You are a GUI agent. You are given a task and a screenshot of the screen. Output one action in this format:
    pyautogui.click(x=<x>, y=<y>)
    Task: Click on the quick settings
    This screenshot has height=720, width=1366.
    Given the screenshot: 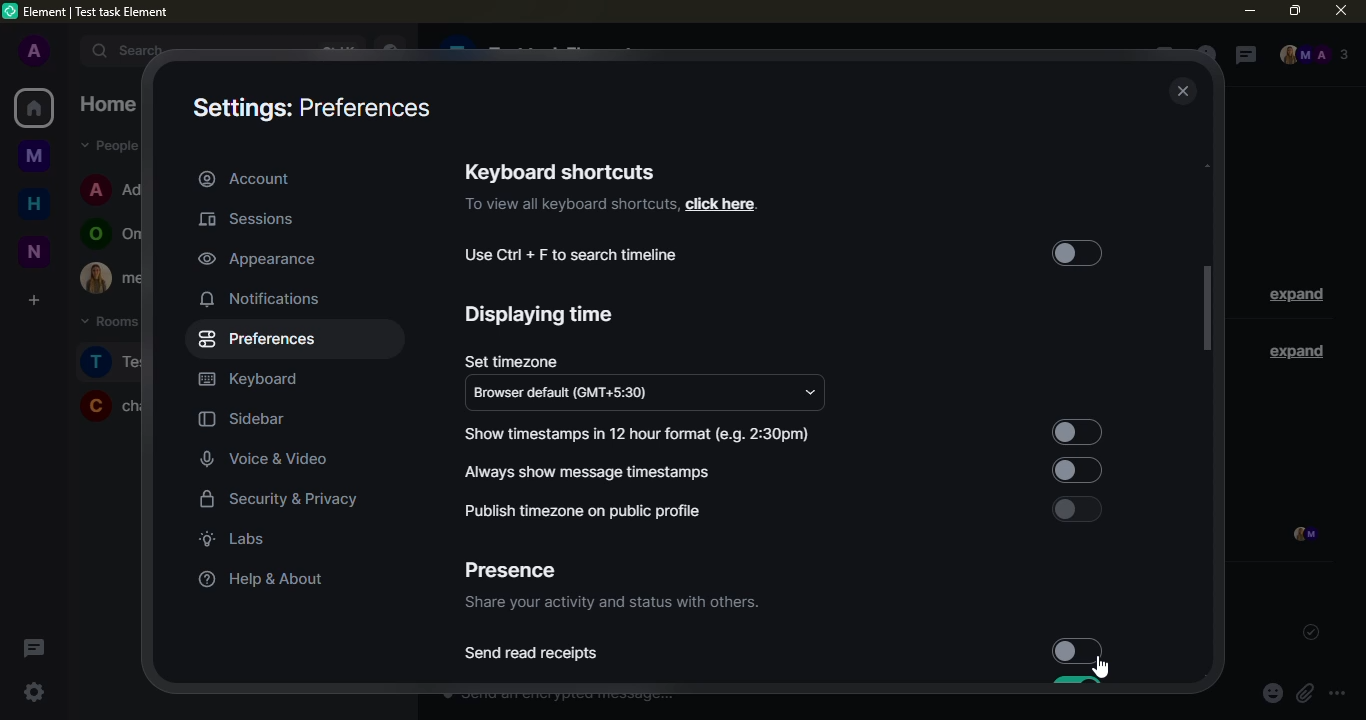 What is the action you would take?
    pyautogui.click(x=34, y=692)
    